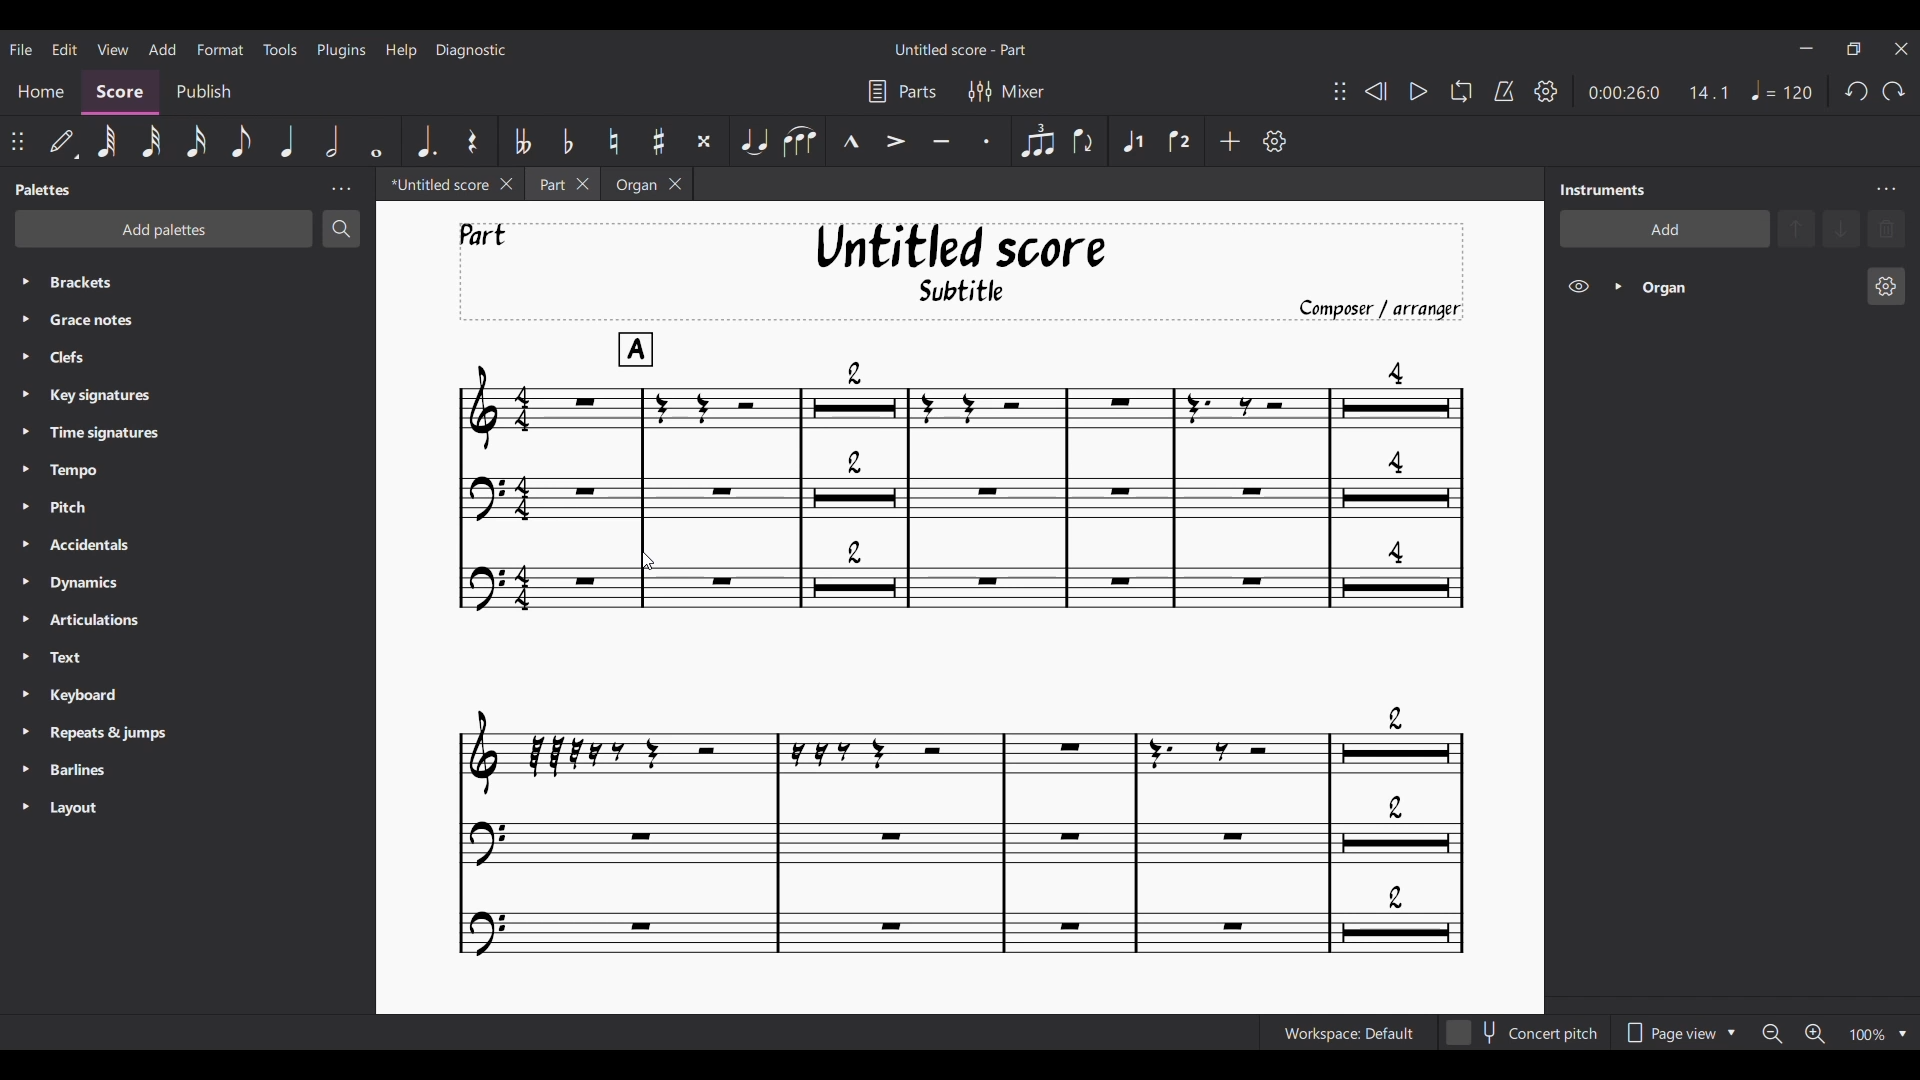 The width and height of the screenshot is (1920, 1080). I want to click on Voice 2, so click(1178, 141).